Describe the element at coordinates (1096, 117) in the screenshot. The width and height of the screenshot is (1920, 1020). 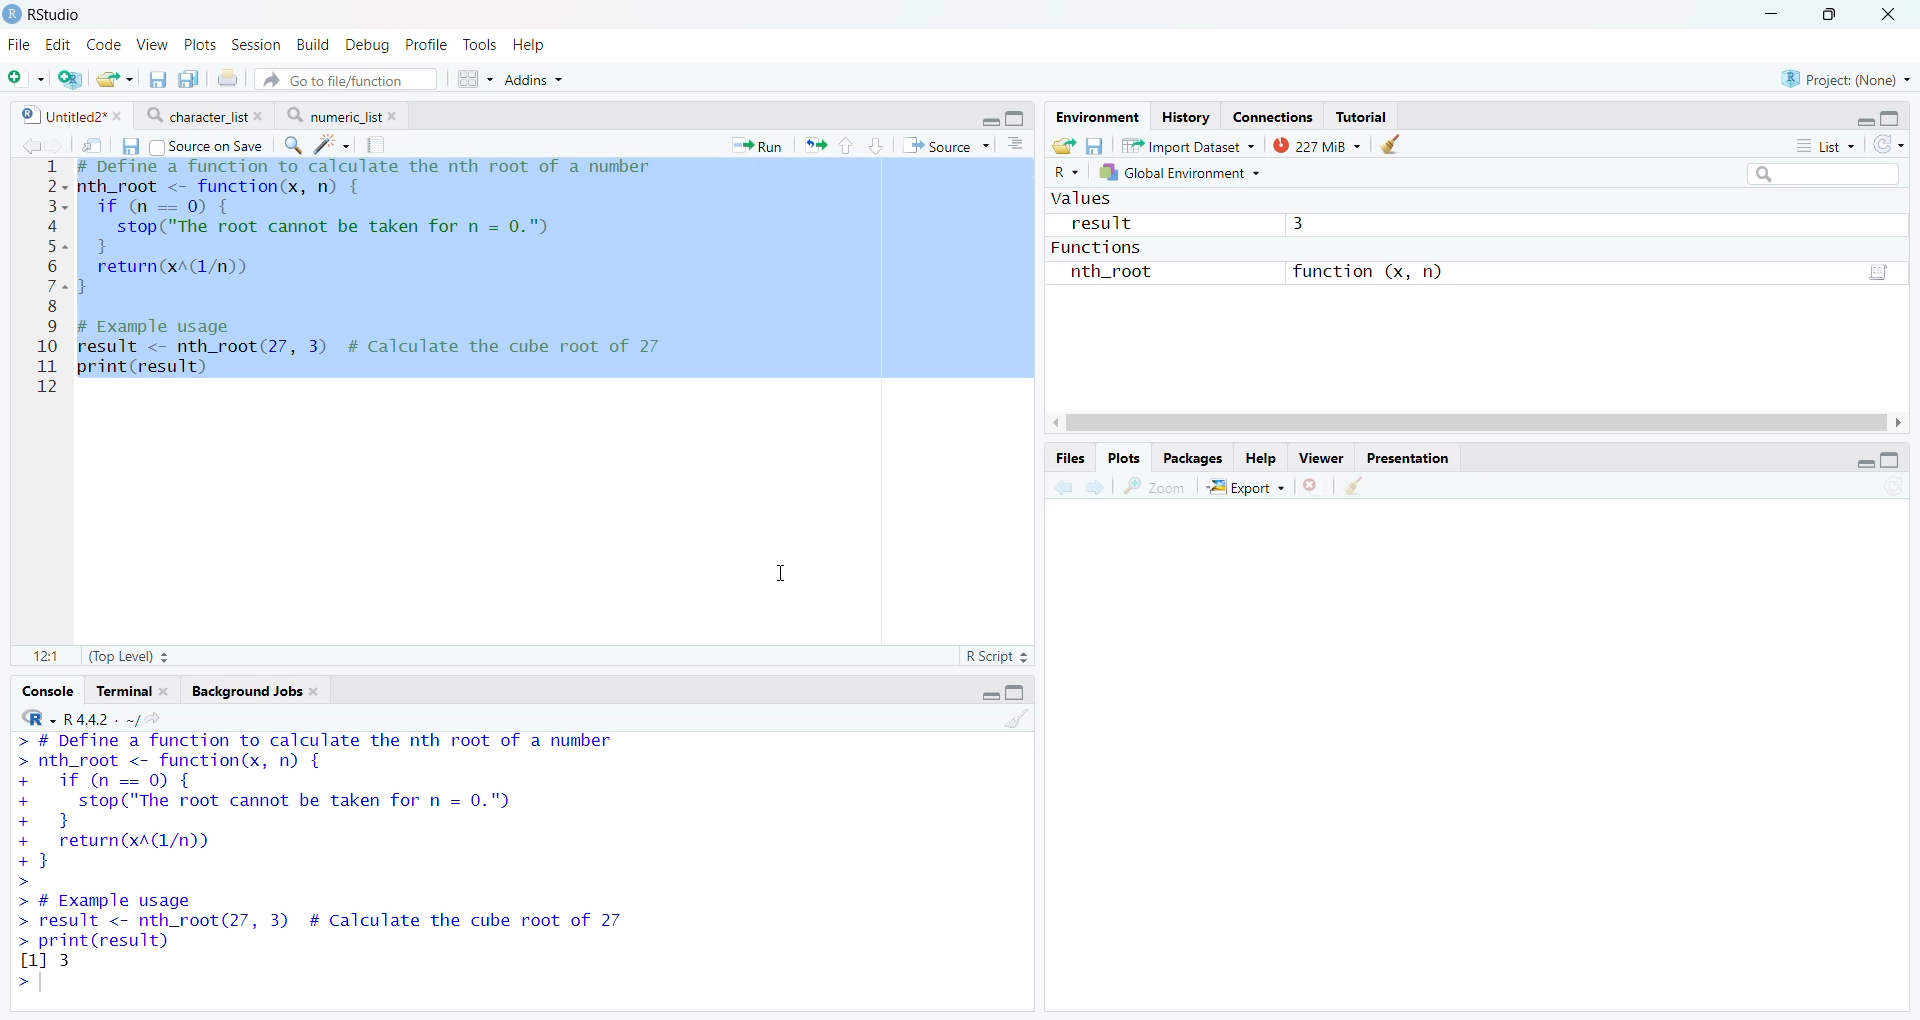
I see `Environment` at that location.